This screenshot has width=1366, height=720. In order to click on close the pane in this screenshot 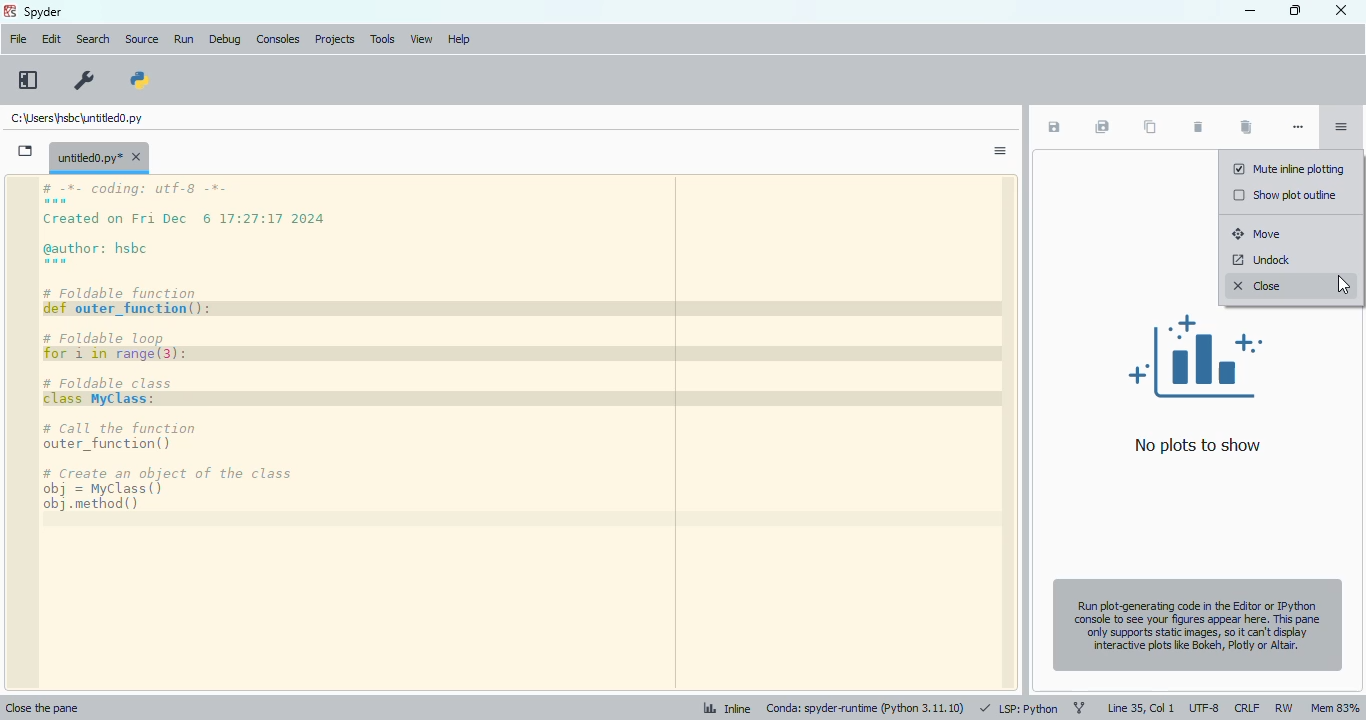, I will do `click(54, 707)`.